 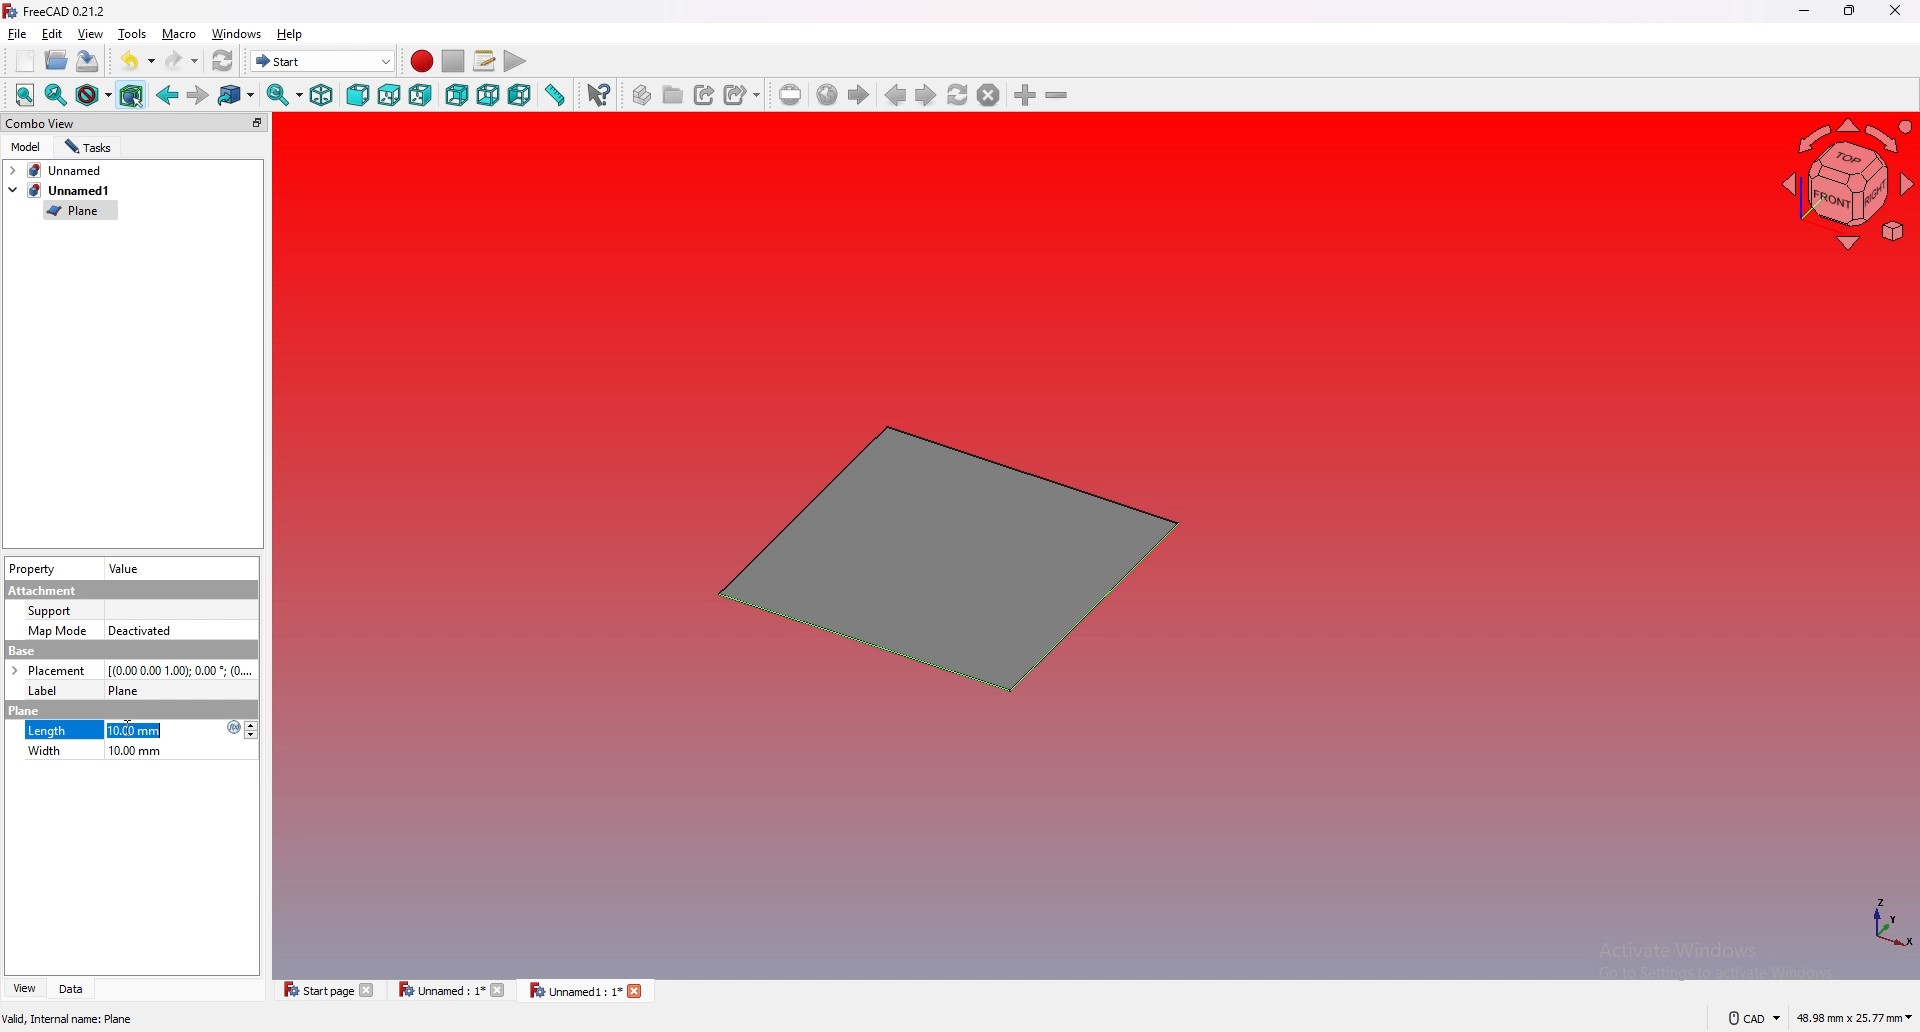 I want to click on bottom, so click(x=488, y=96).